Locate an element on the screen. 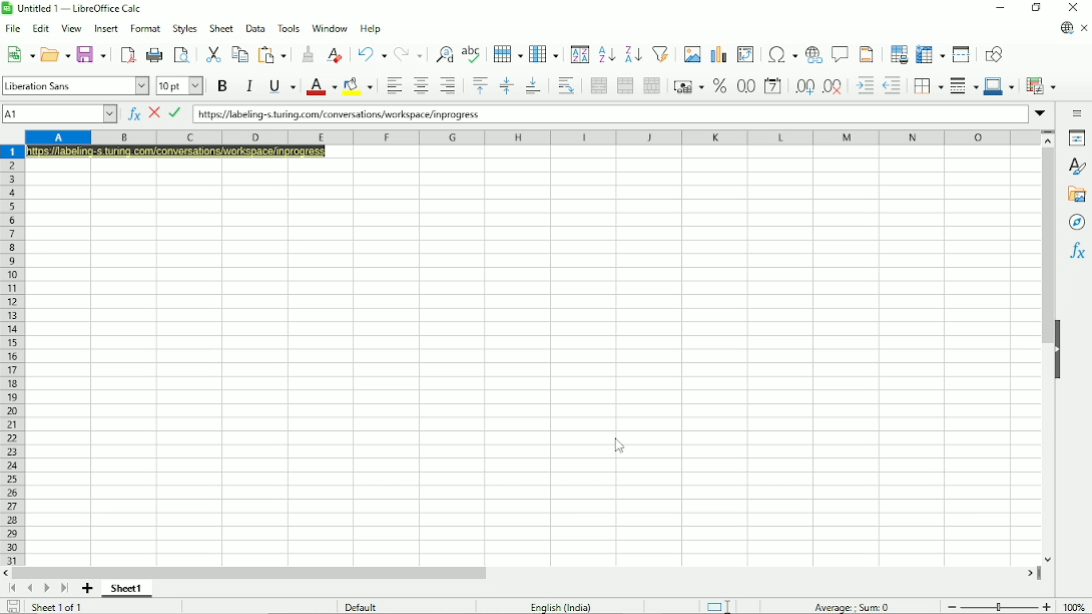 This screenshot has height=614, width=1092. Border style is located at coordinates (964, 86).